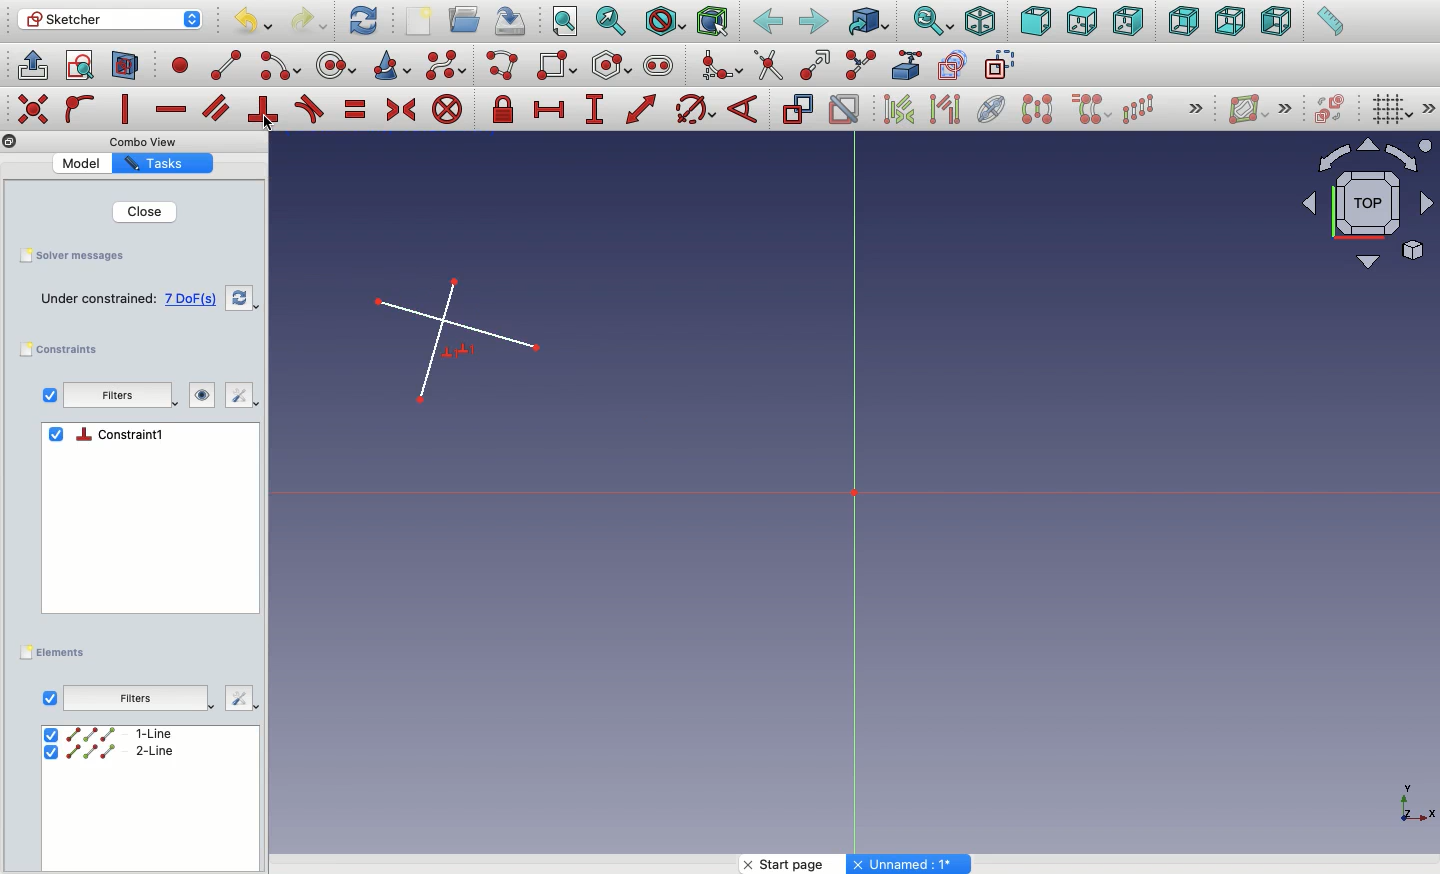 This screenshot has width=1440, height=874. What do you see at coordinates (945, 112) in the screenshot?
I see `Associated geometry` at bounding box center [945, 112].